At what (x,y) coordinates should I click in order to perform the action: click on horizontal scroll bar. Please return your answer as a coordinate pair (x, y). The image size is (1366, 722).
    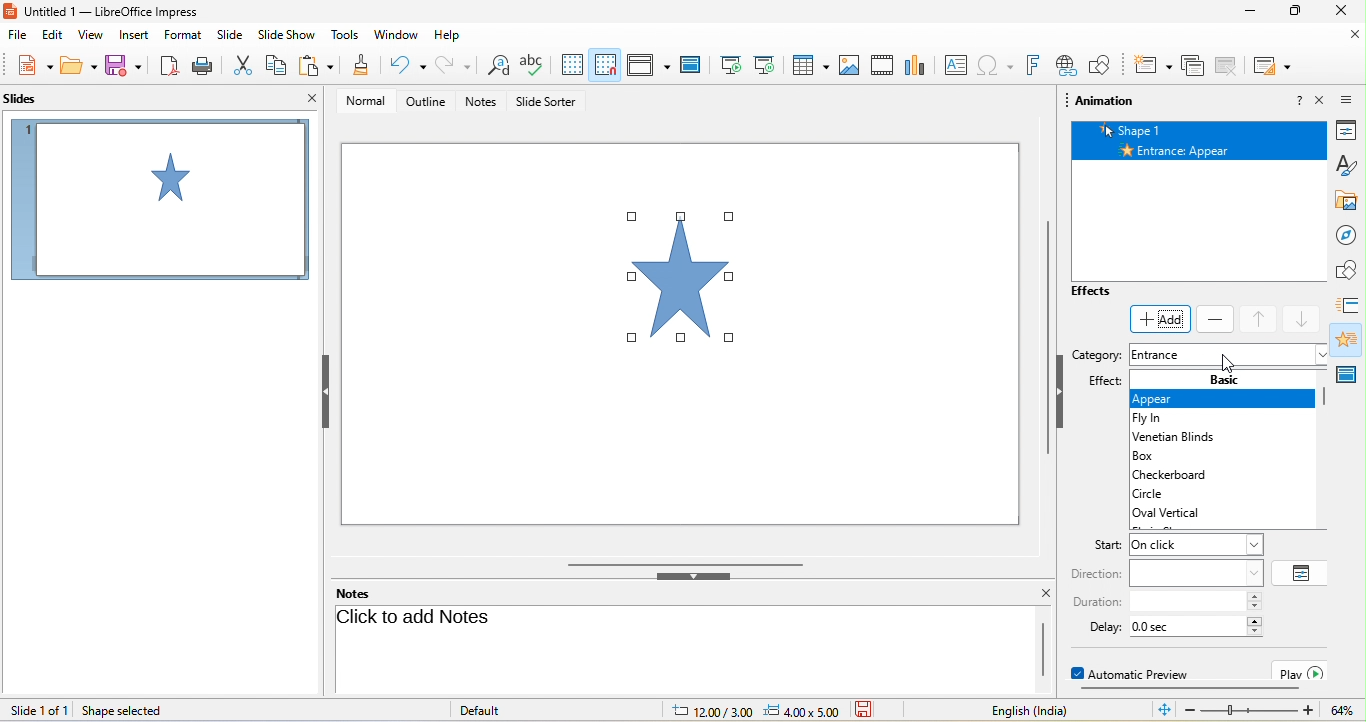
    Looking at the image, I should click on (1186, 690).